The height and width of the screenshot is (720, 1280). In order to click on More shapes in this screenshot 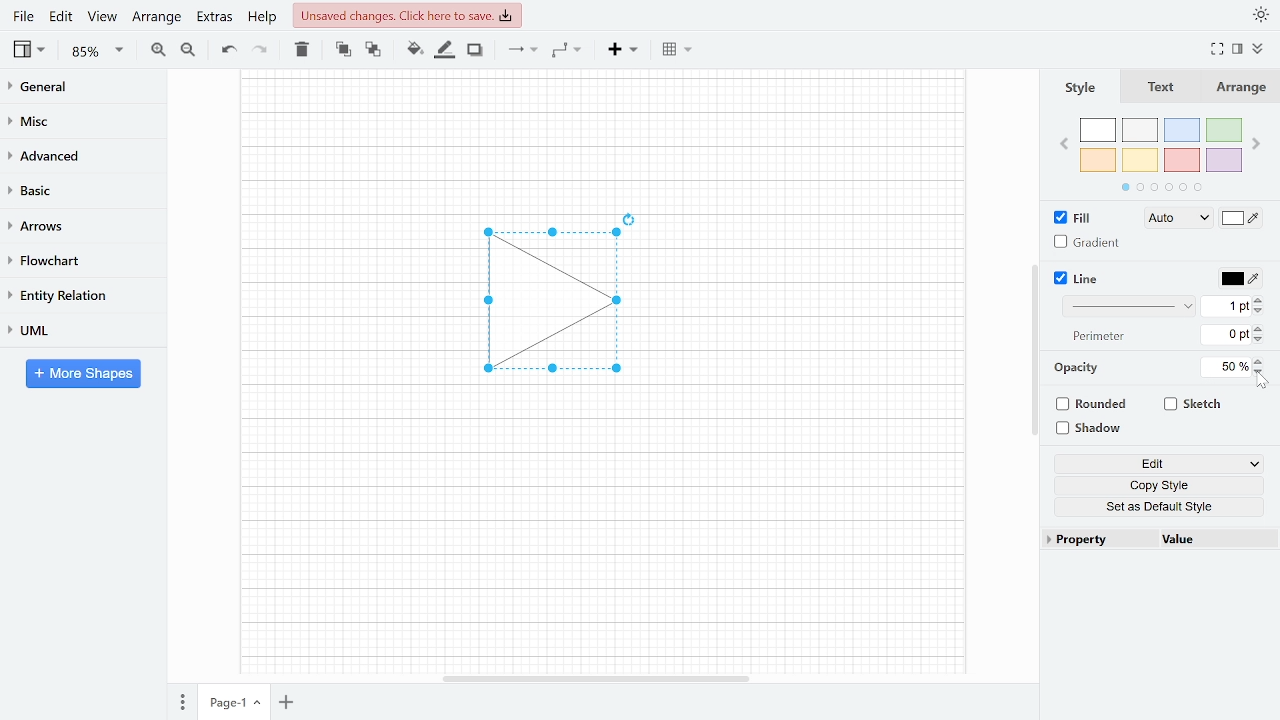, I will do `click(83, 373)`.